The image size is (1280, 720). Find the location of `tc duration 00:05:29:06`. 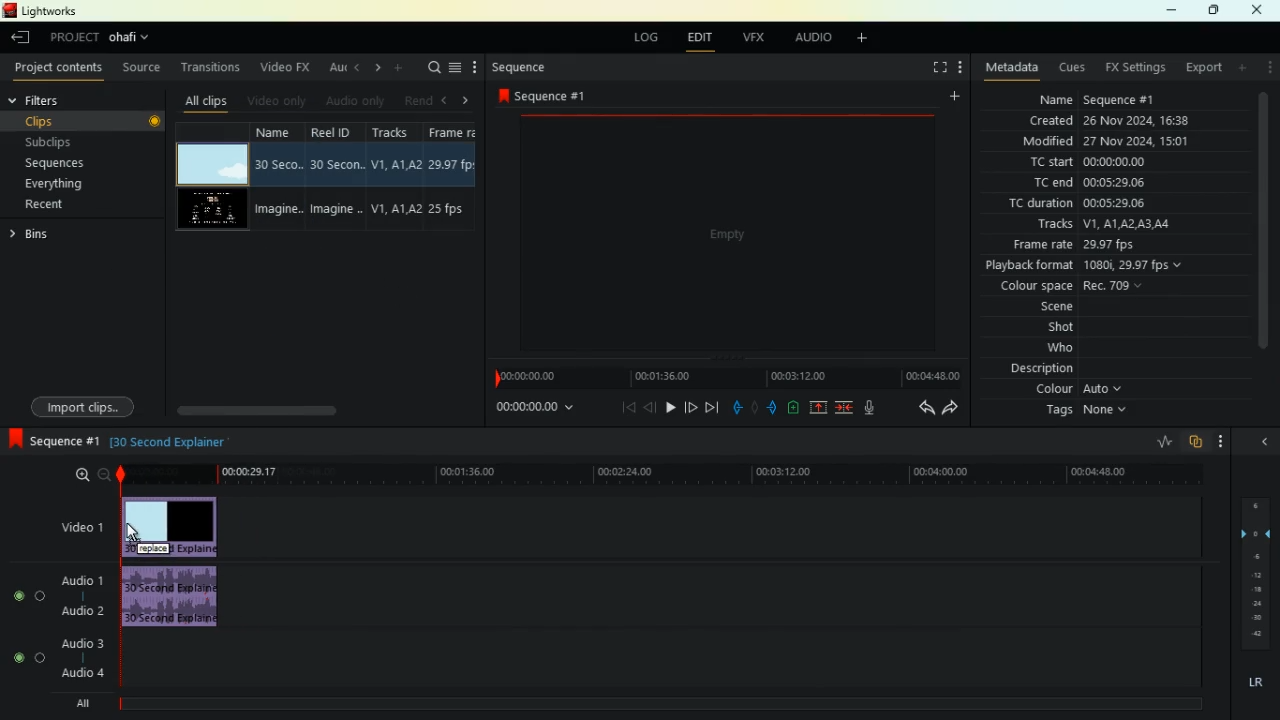

tc duration 00:05:29:06 is located at coordinates (1116, 202).